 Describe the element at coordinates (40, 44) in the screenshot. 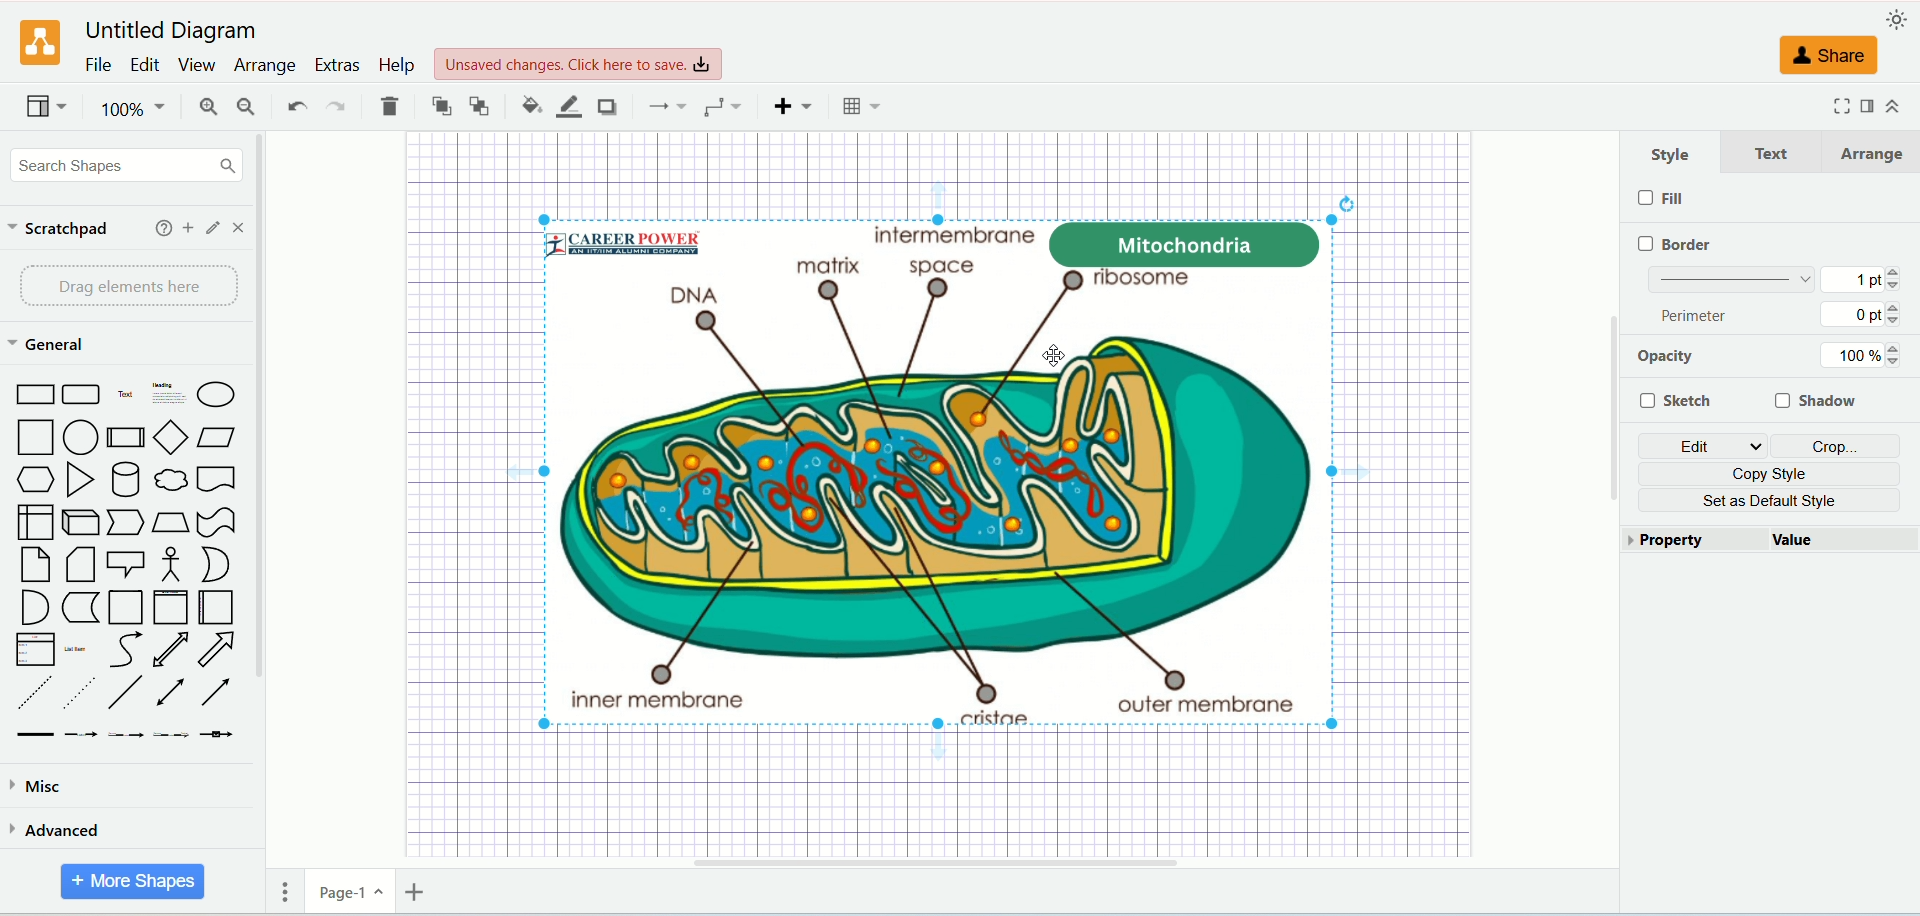

I see `logo` at that location.